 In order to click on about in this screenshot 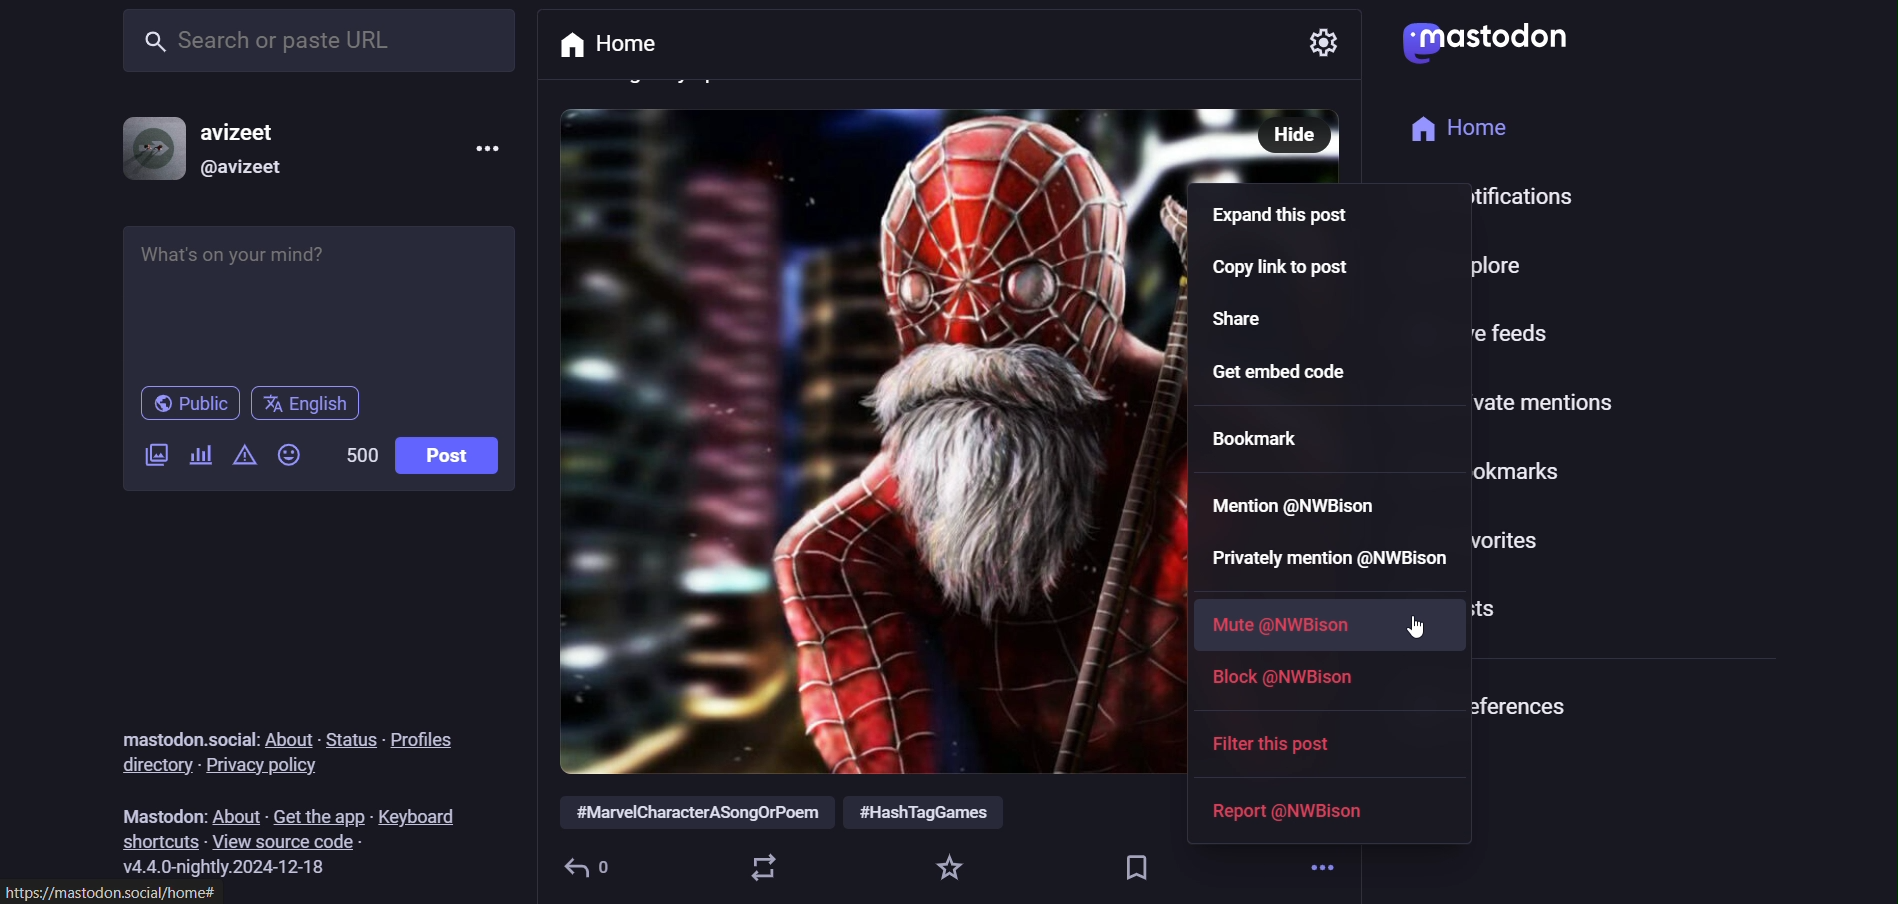, I will do `click(236, 812)`.